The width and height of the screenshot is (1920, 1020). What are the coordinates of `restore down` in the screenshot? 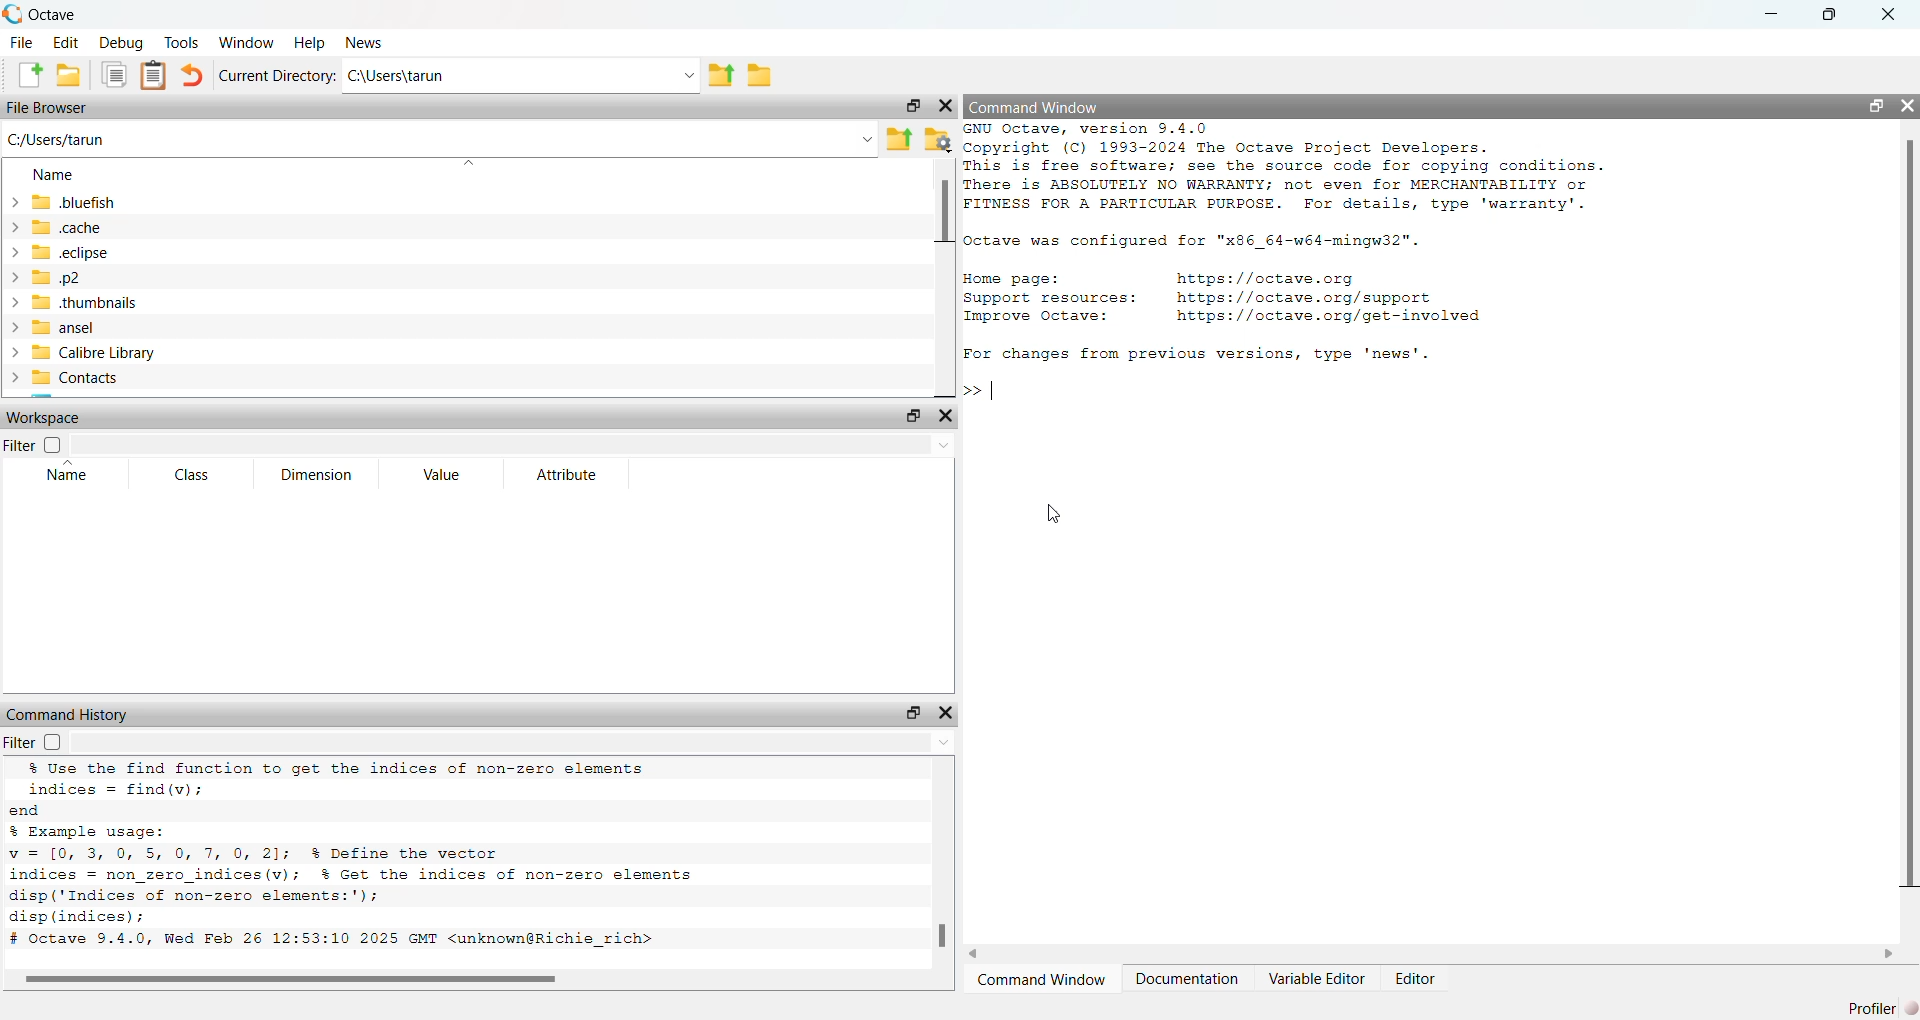 It's located at (1827, 19).